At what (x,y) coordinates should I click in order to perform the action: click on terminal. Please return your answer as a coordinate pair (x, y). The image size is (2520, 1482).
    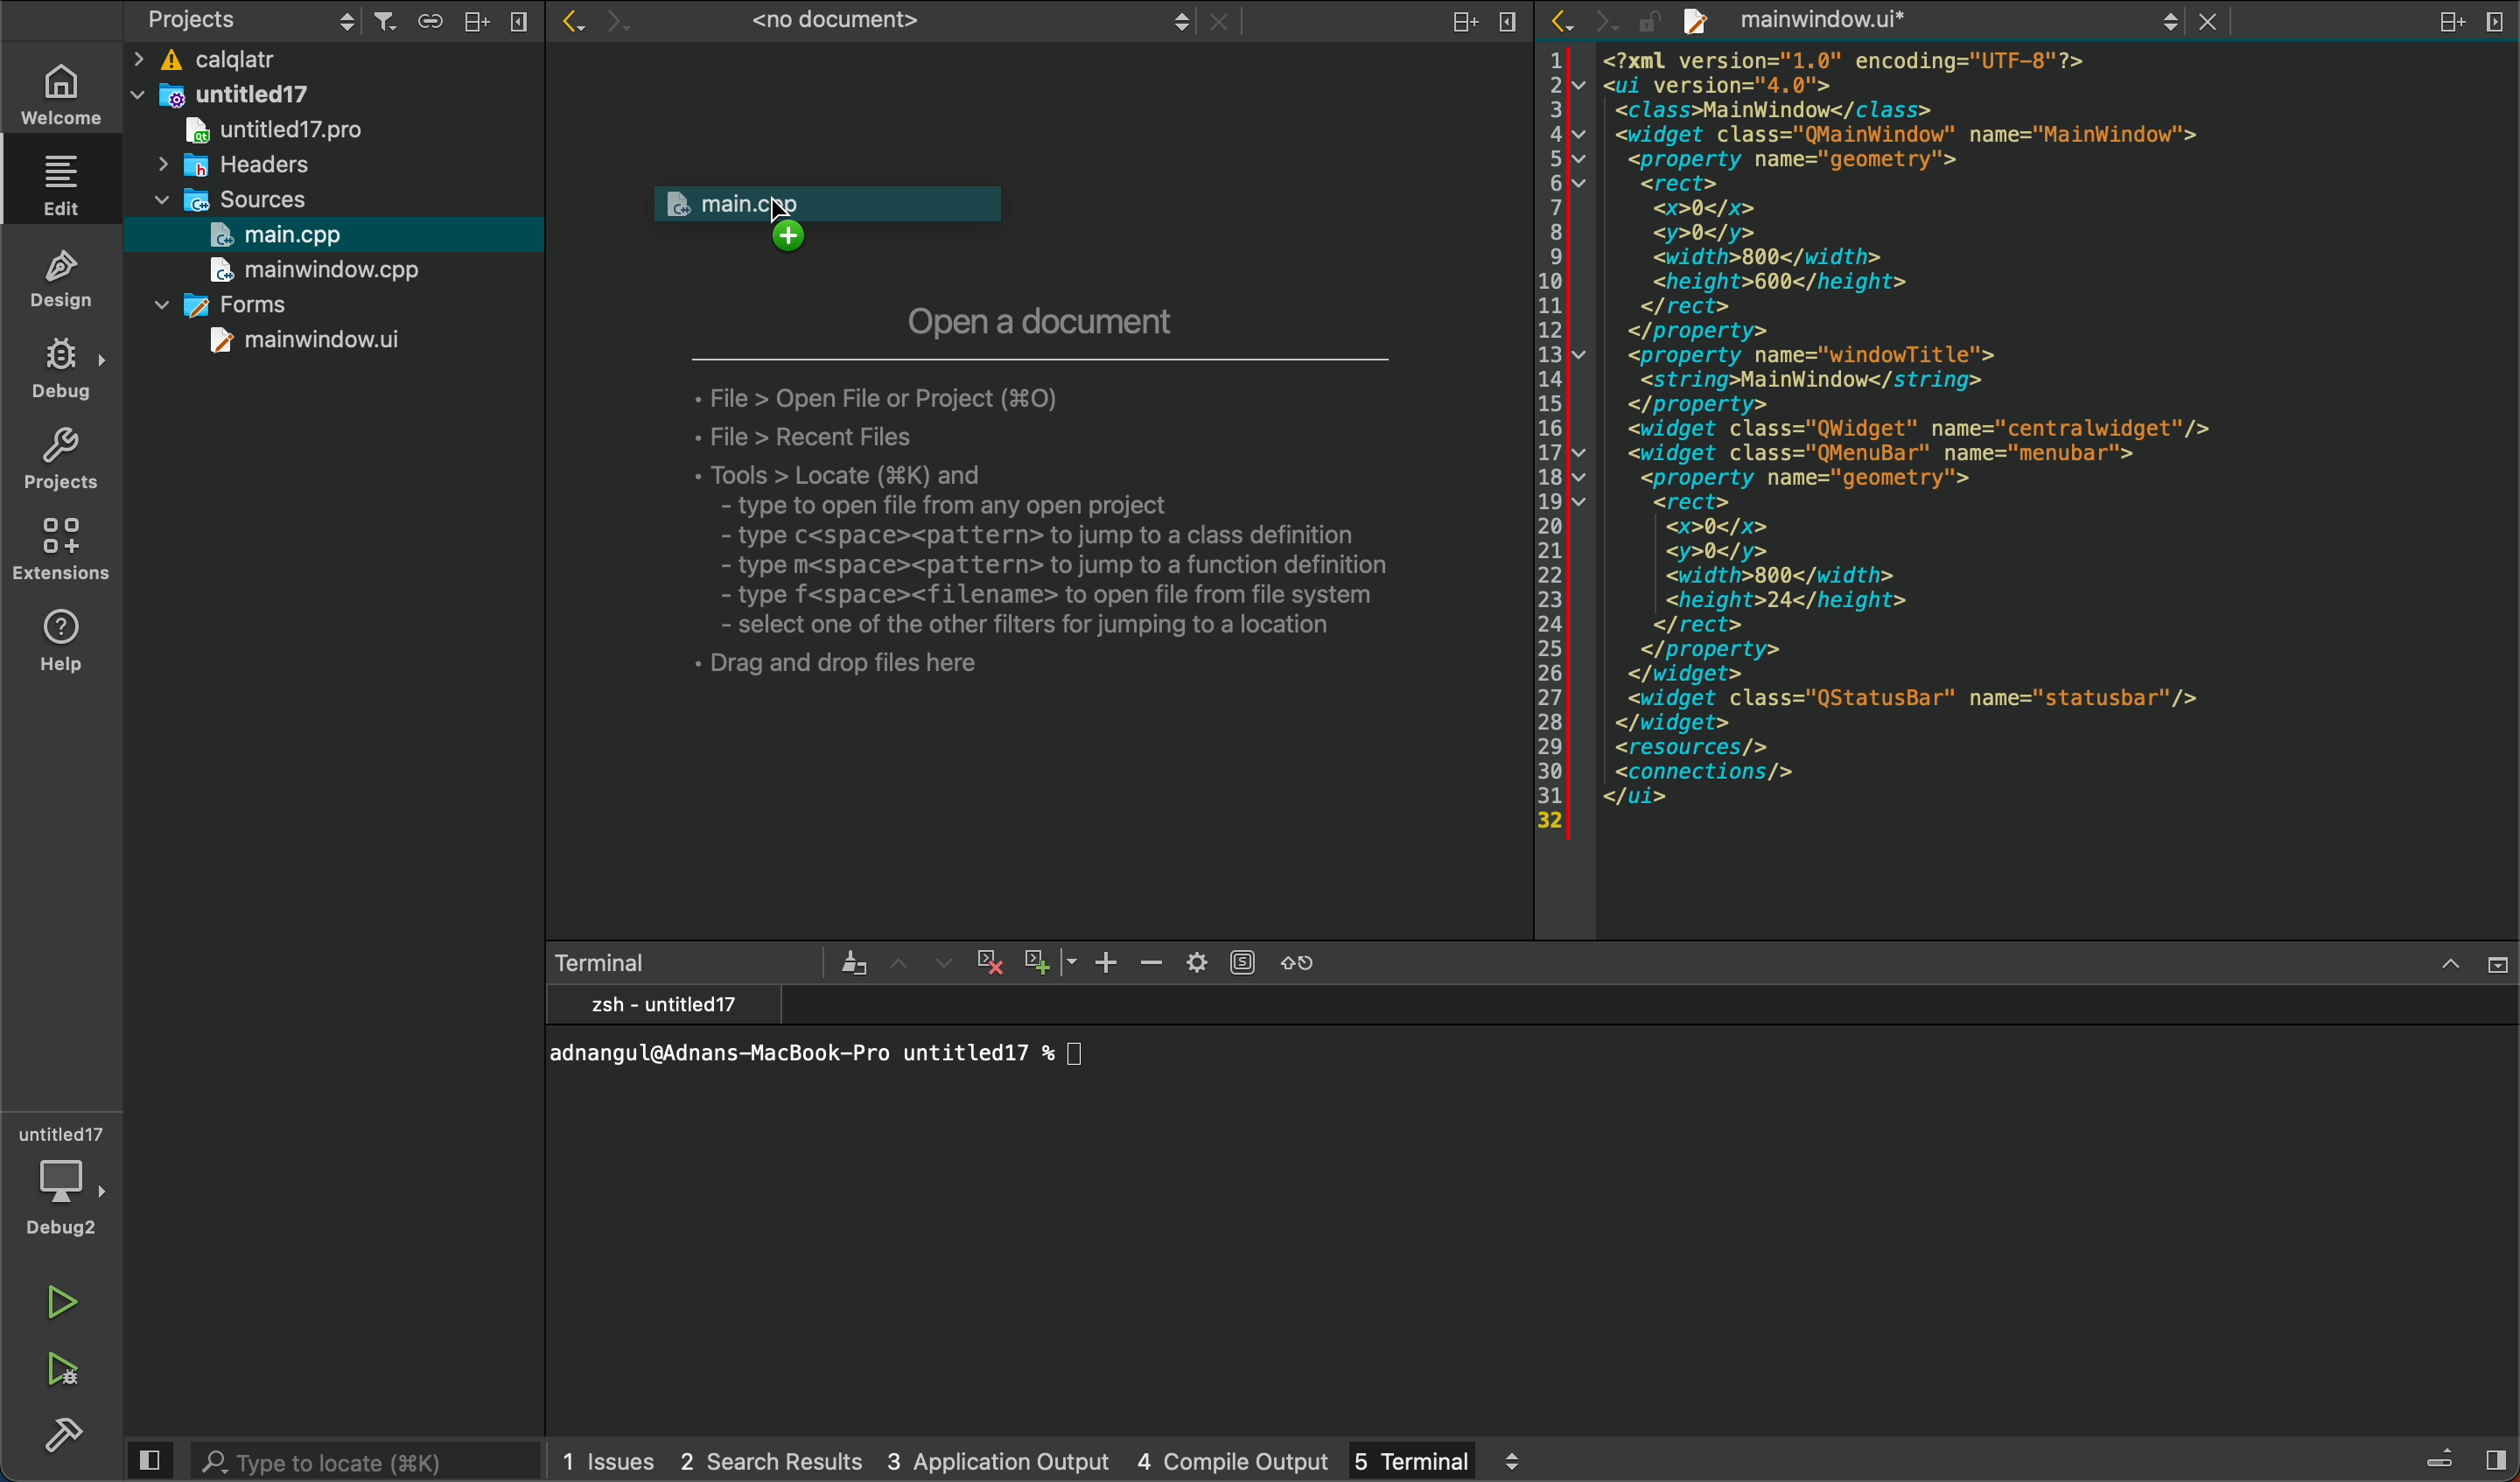
    Looking at the image, I should click on (1535, 1206).